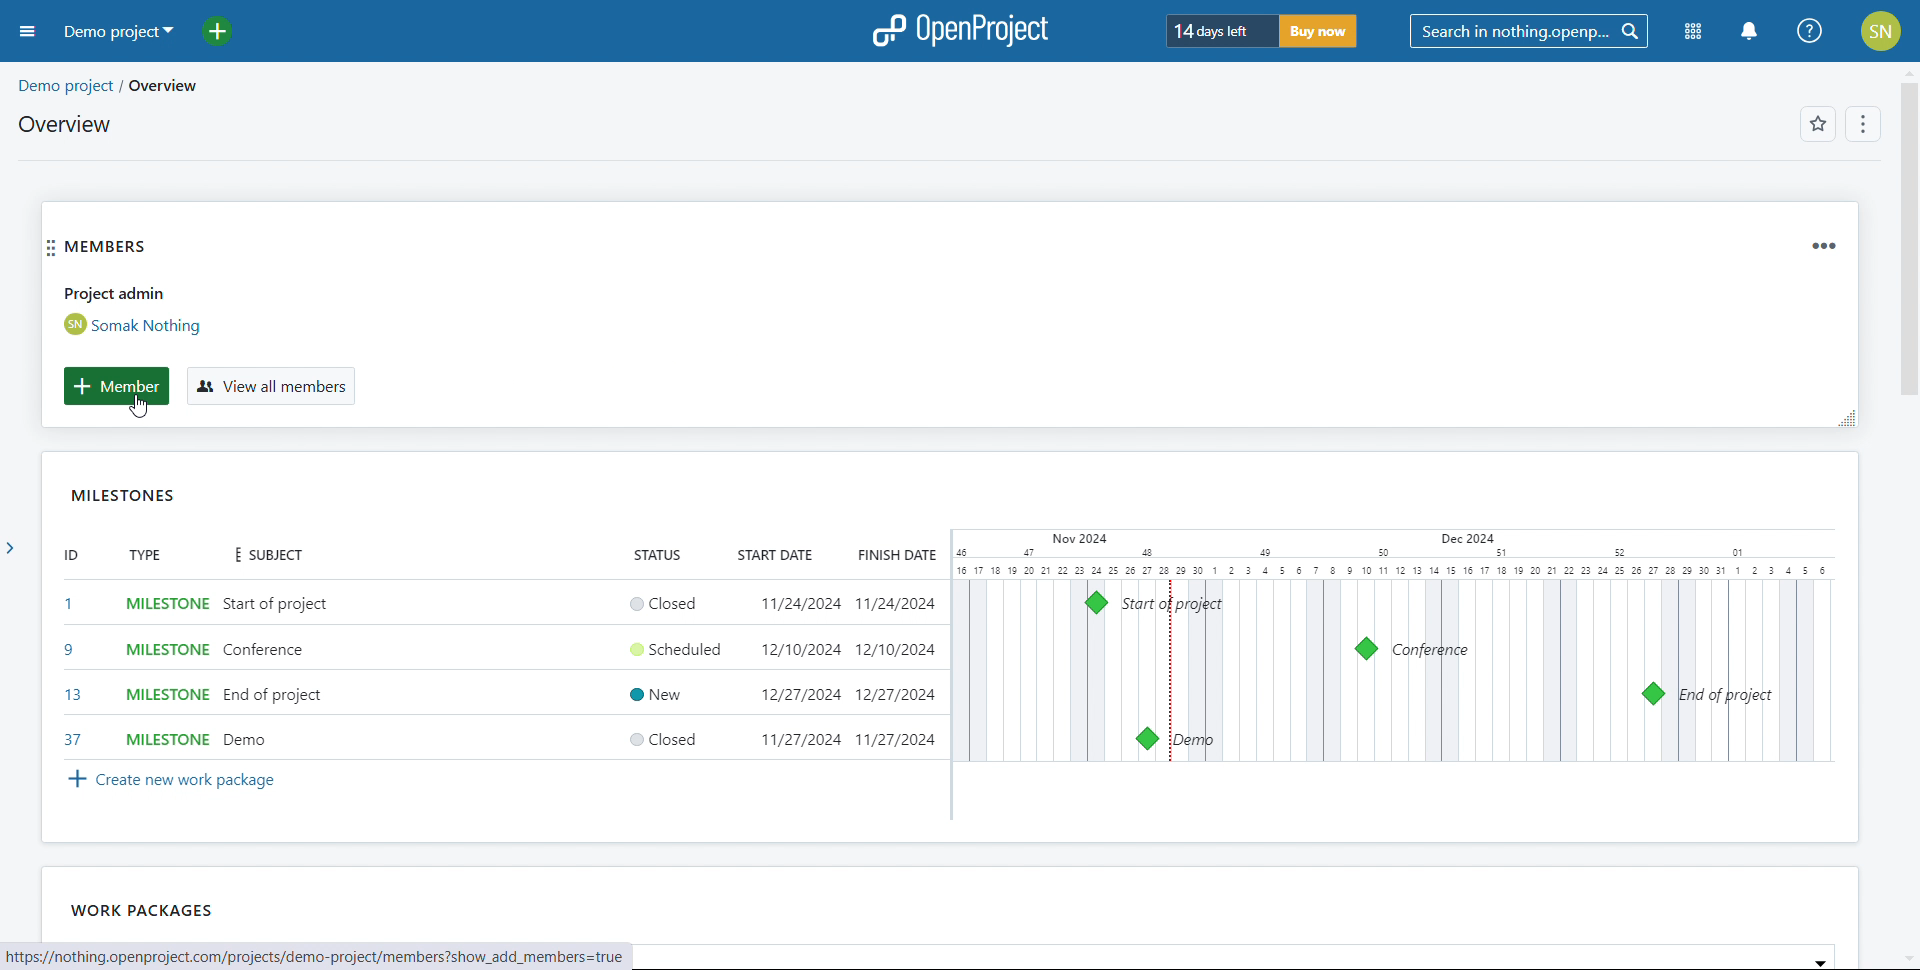  Describe the element at coordinates (66, 741) in the screenshot. I see `37` at that location.